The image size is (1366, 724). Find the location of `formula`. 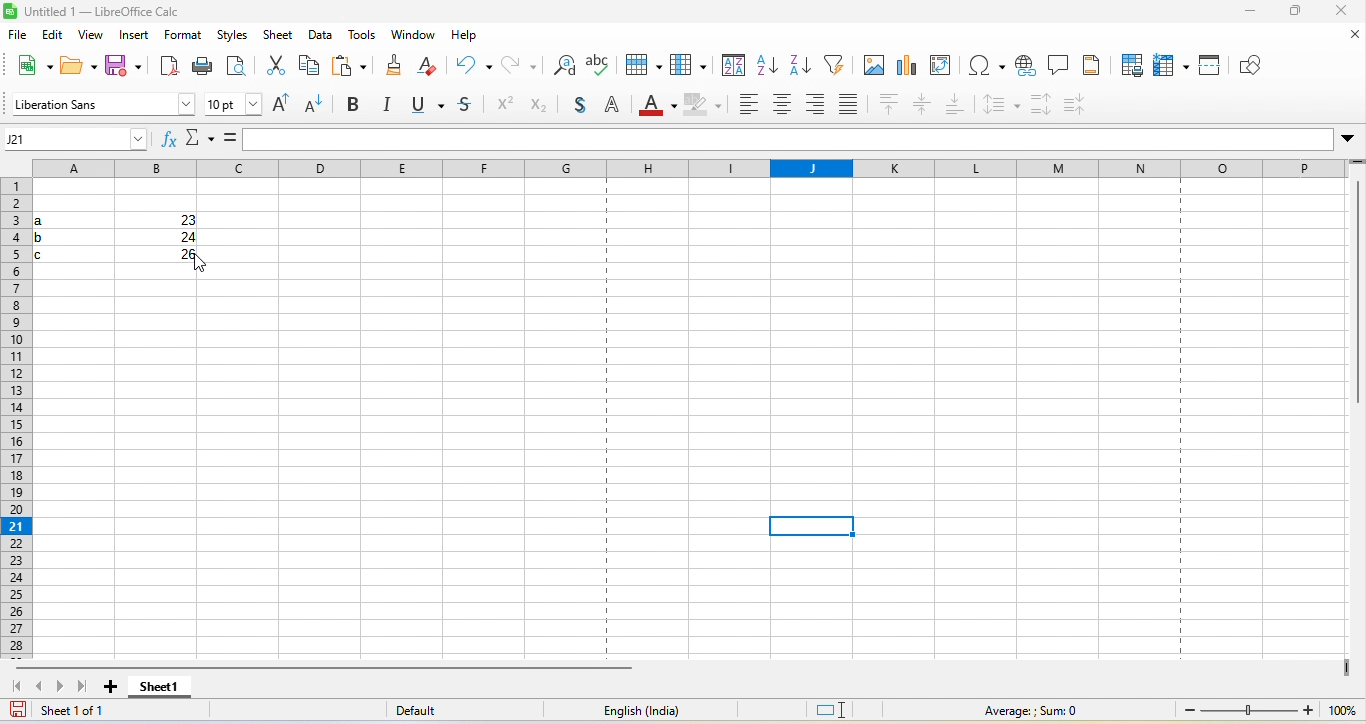

formula is located at coordinates (229, 138).